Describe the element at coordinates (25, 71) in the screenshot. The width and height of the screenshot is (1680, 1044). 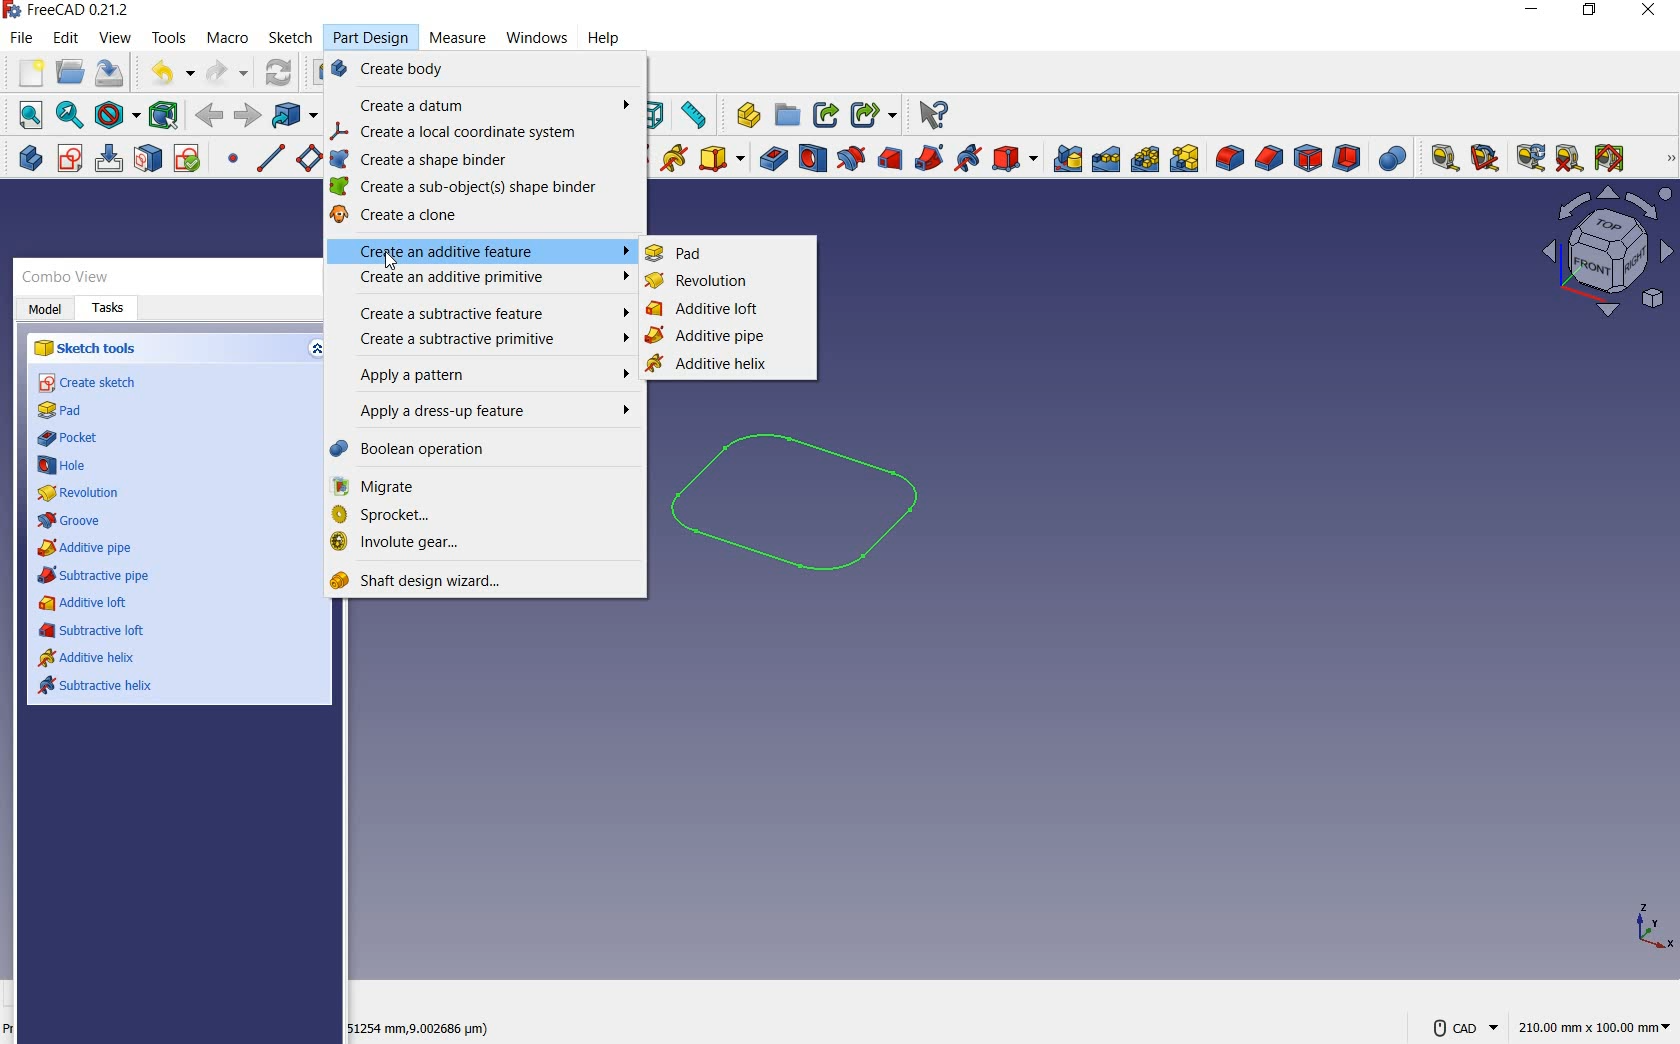
I see `new` at that location.